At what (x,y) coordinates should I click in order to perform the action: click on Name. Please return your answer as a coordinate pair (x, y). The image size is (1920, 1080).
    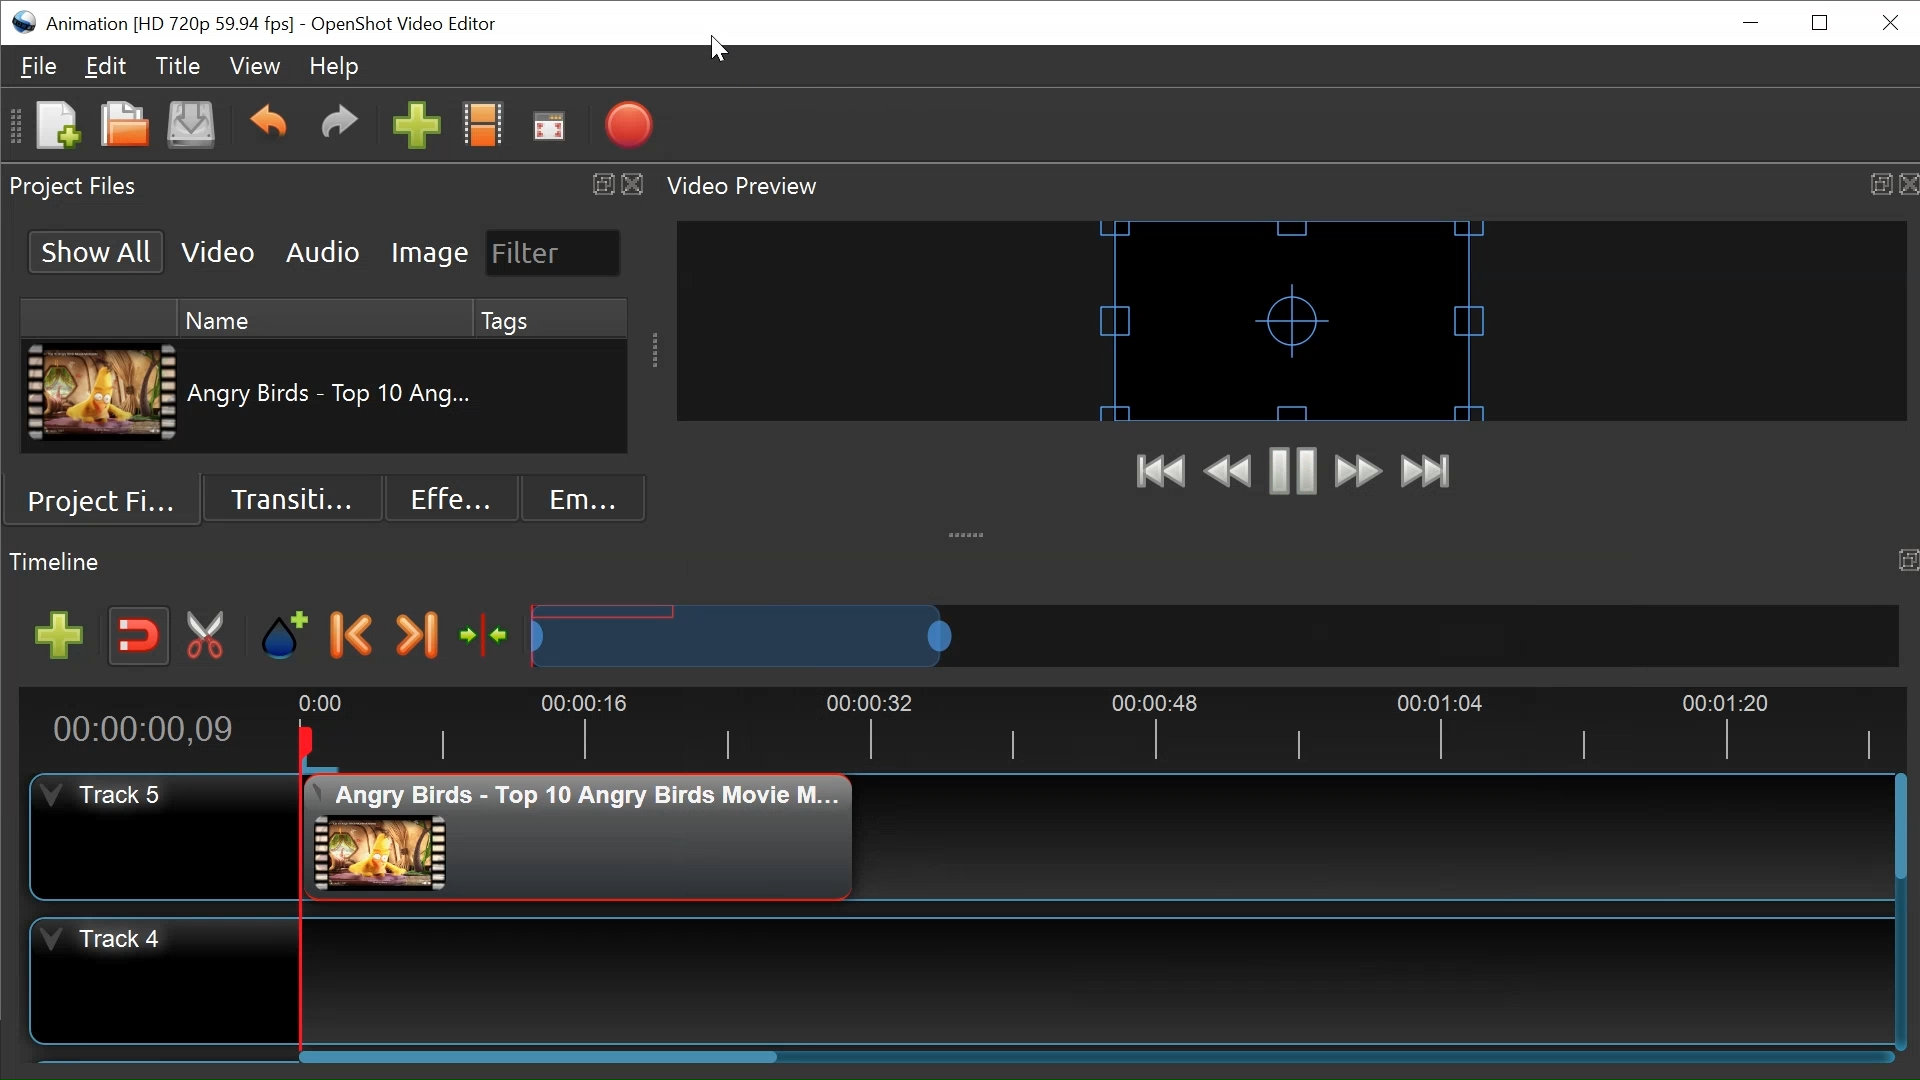
    Looking at the image, I should click on (322, 316).